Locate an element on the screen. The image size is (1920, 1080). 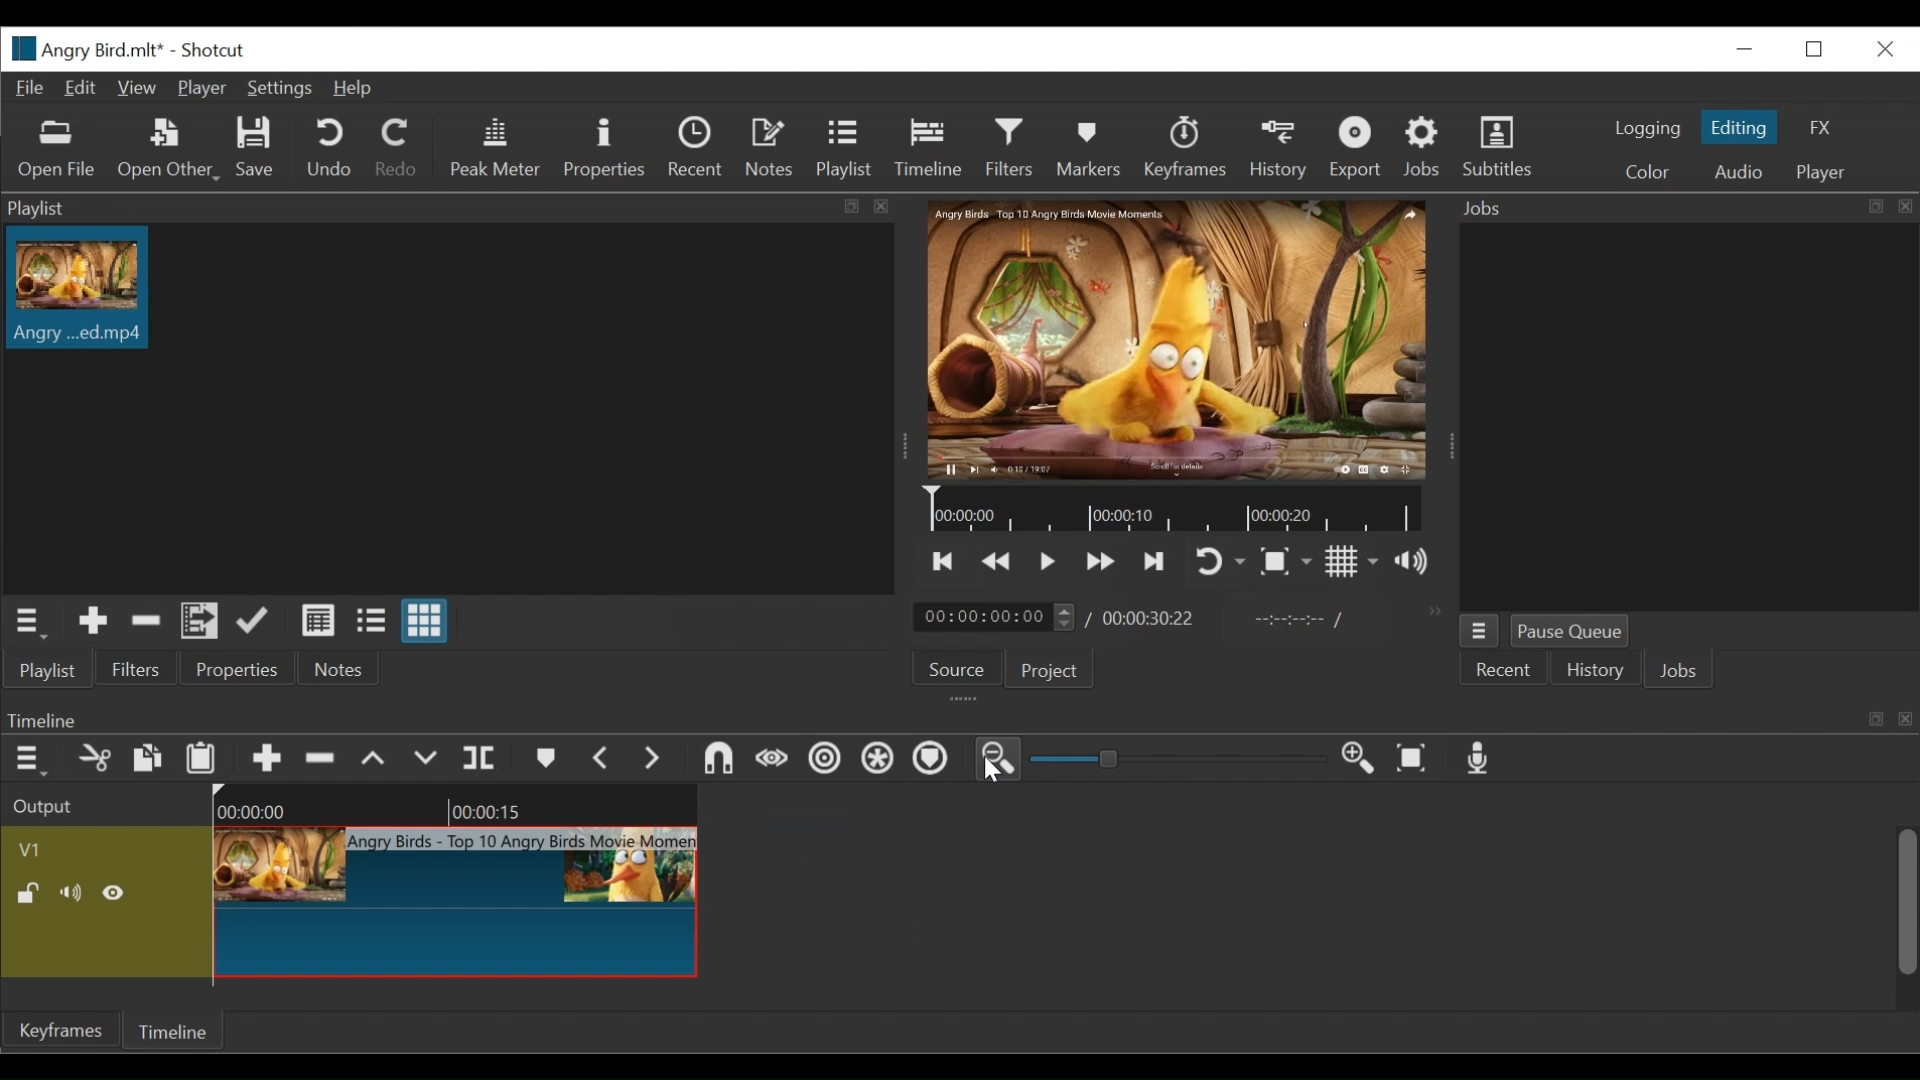
vertical scroll bar is located at coordinates (1895, 923).